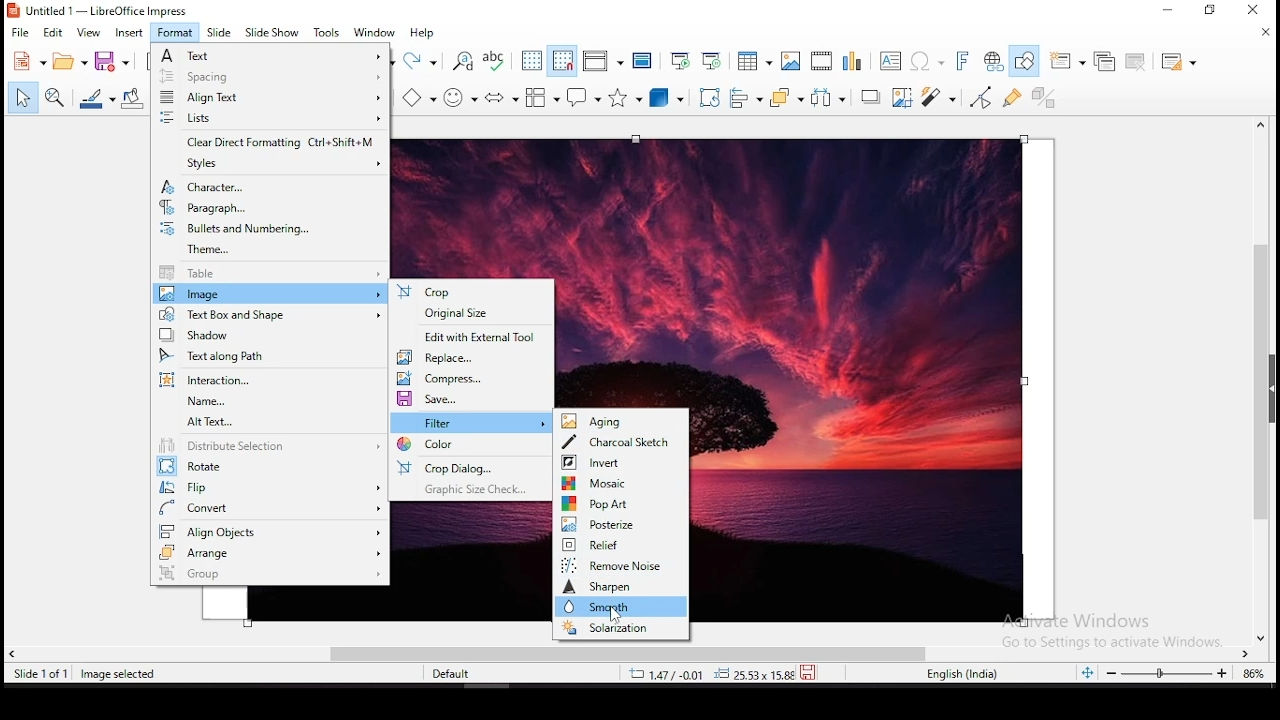 The width and height of the screenshot is (1280, 720). I want to click on icon and filename, so click(100, 11).